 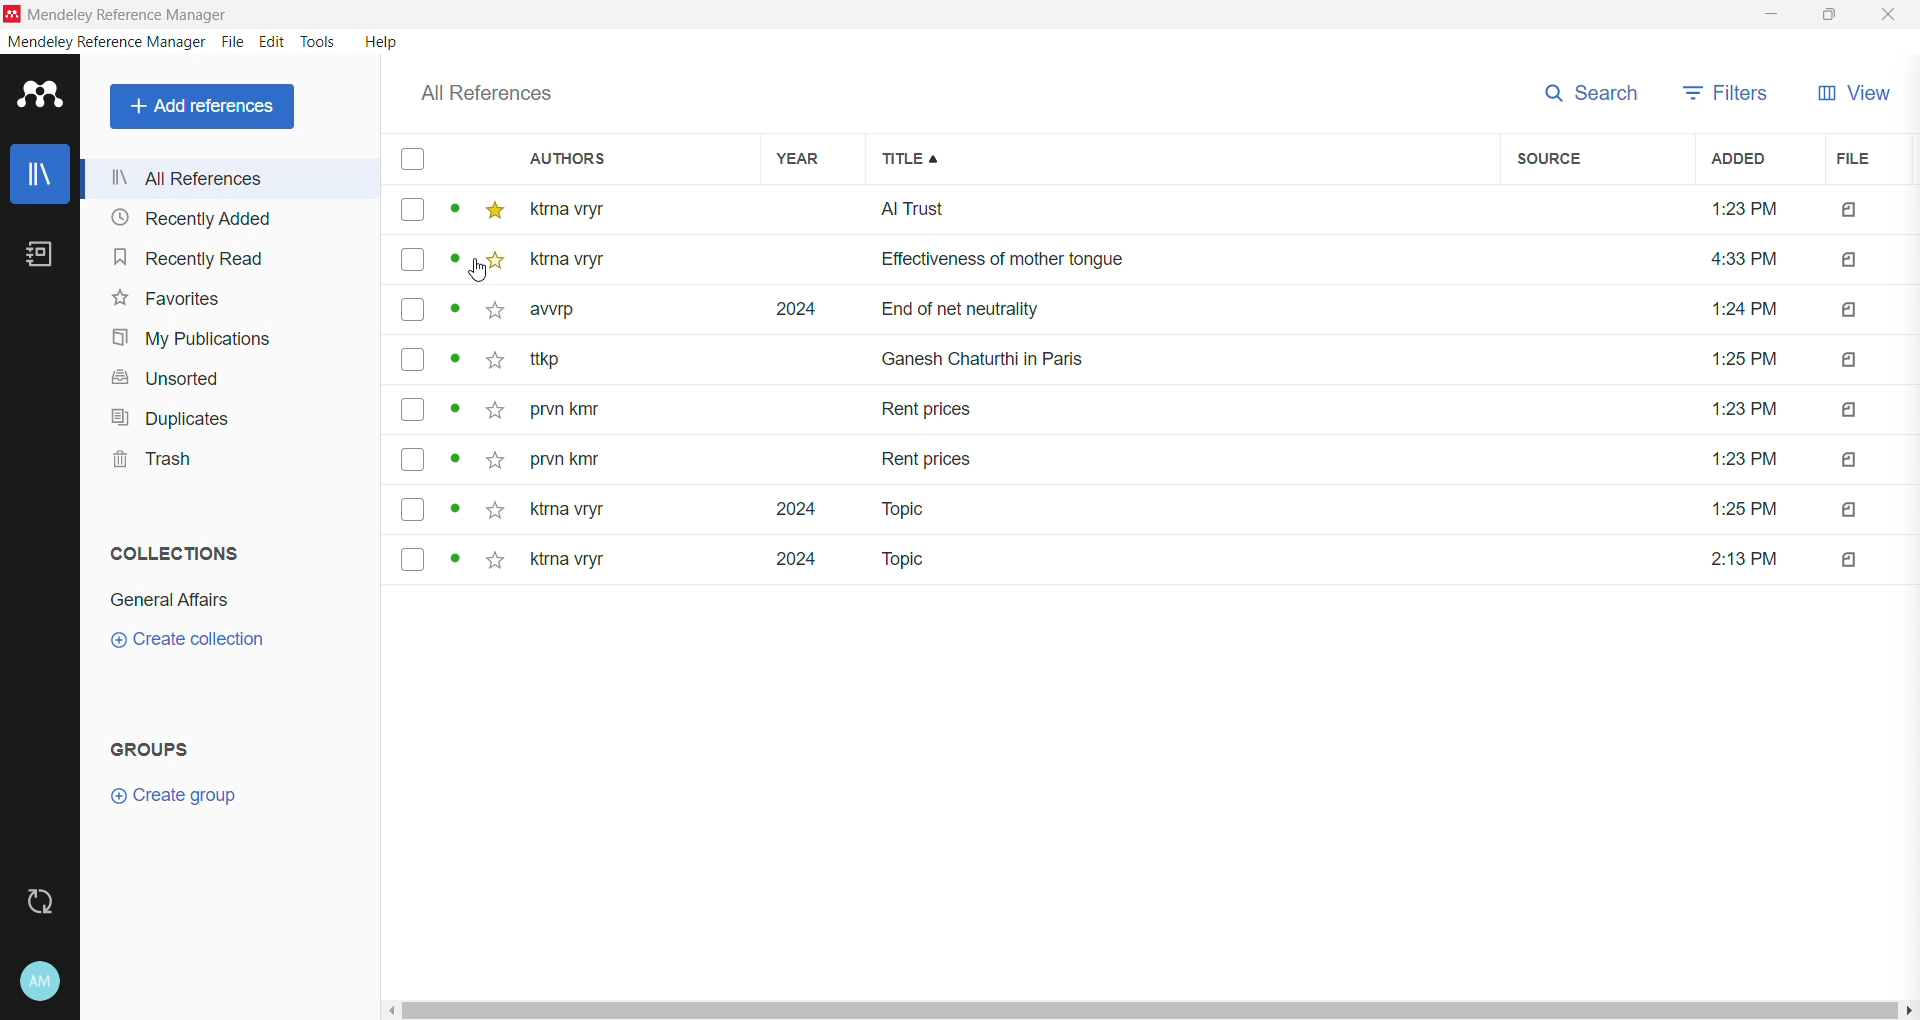 What do you see at coordinates (1843, 211) in the screenshot?
I see `` at bounding box center [1843, 211].